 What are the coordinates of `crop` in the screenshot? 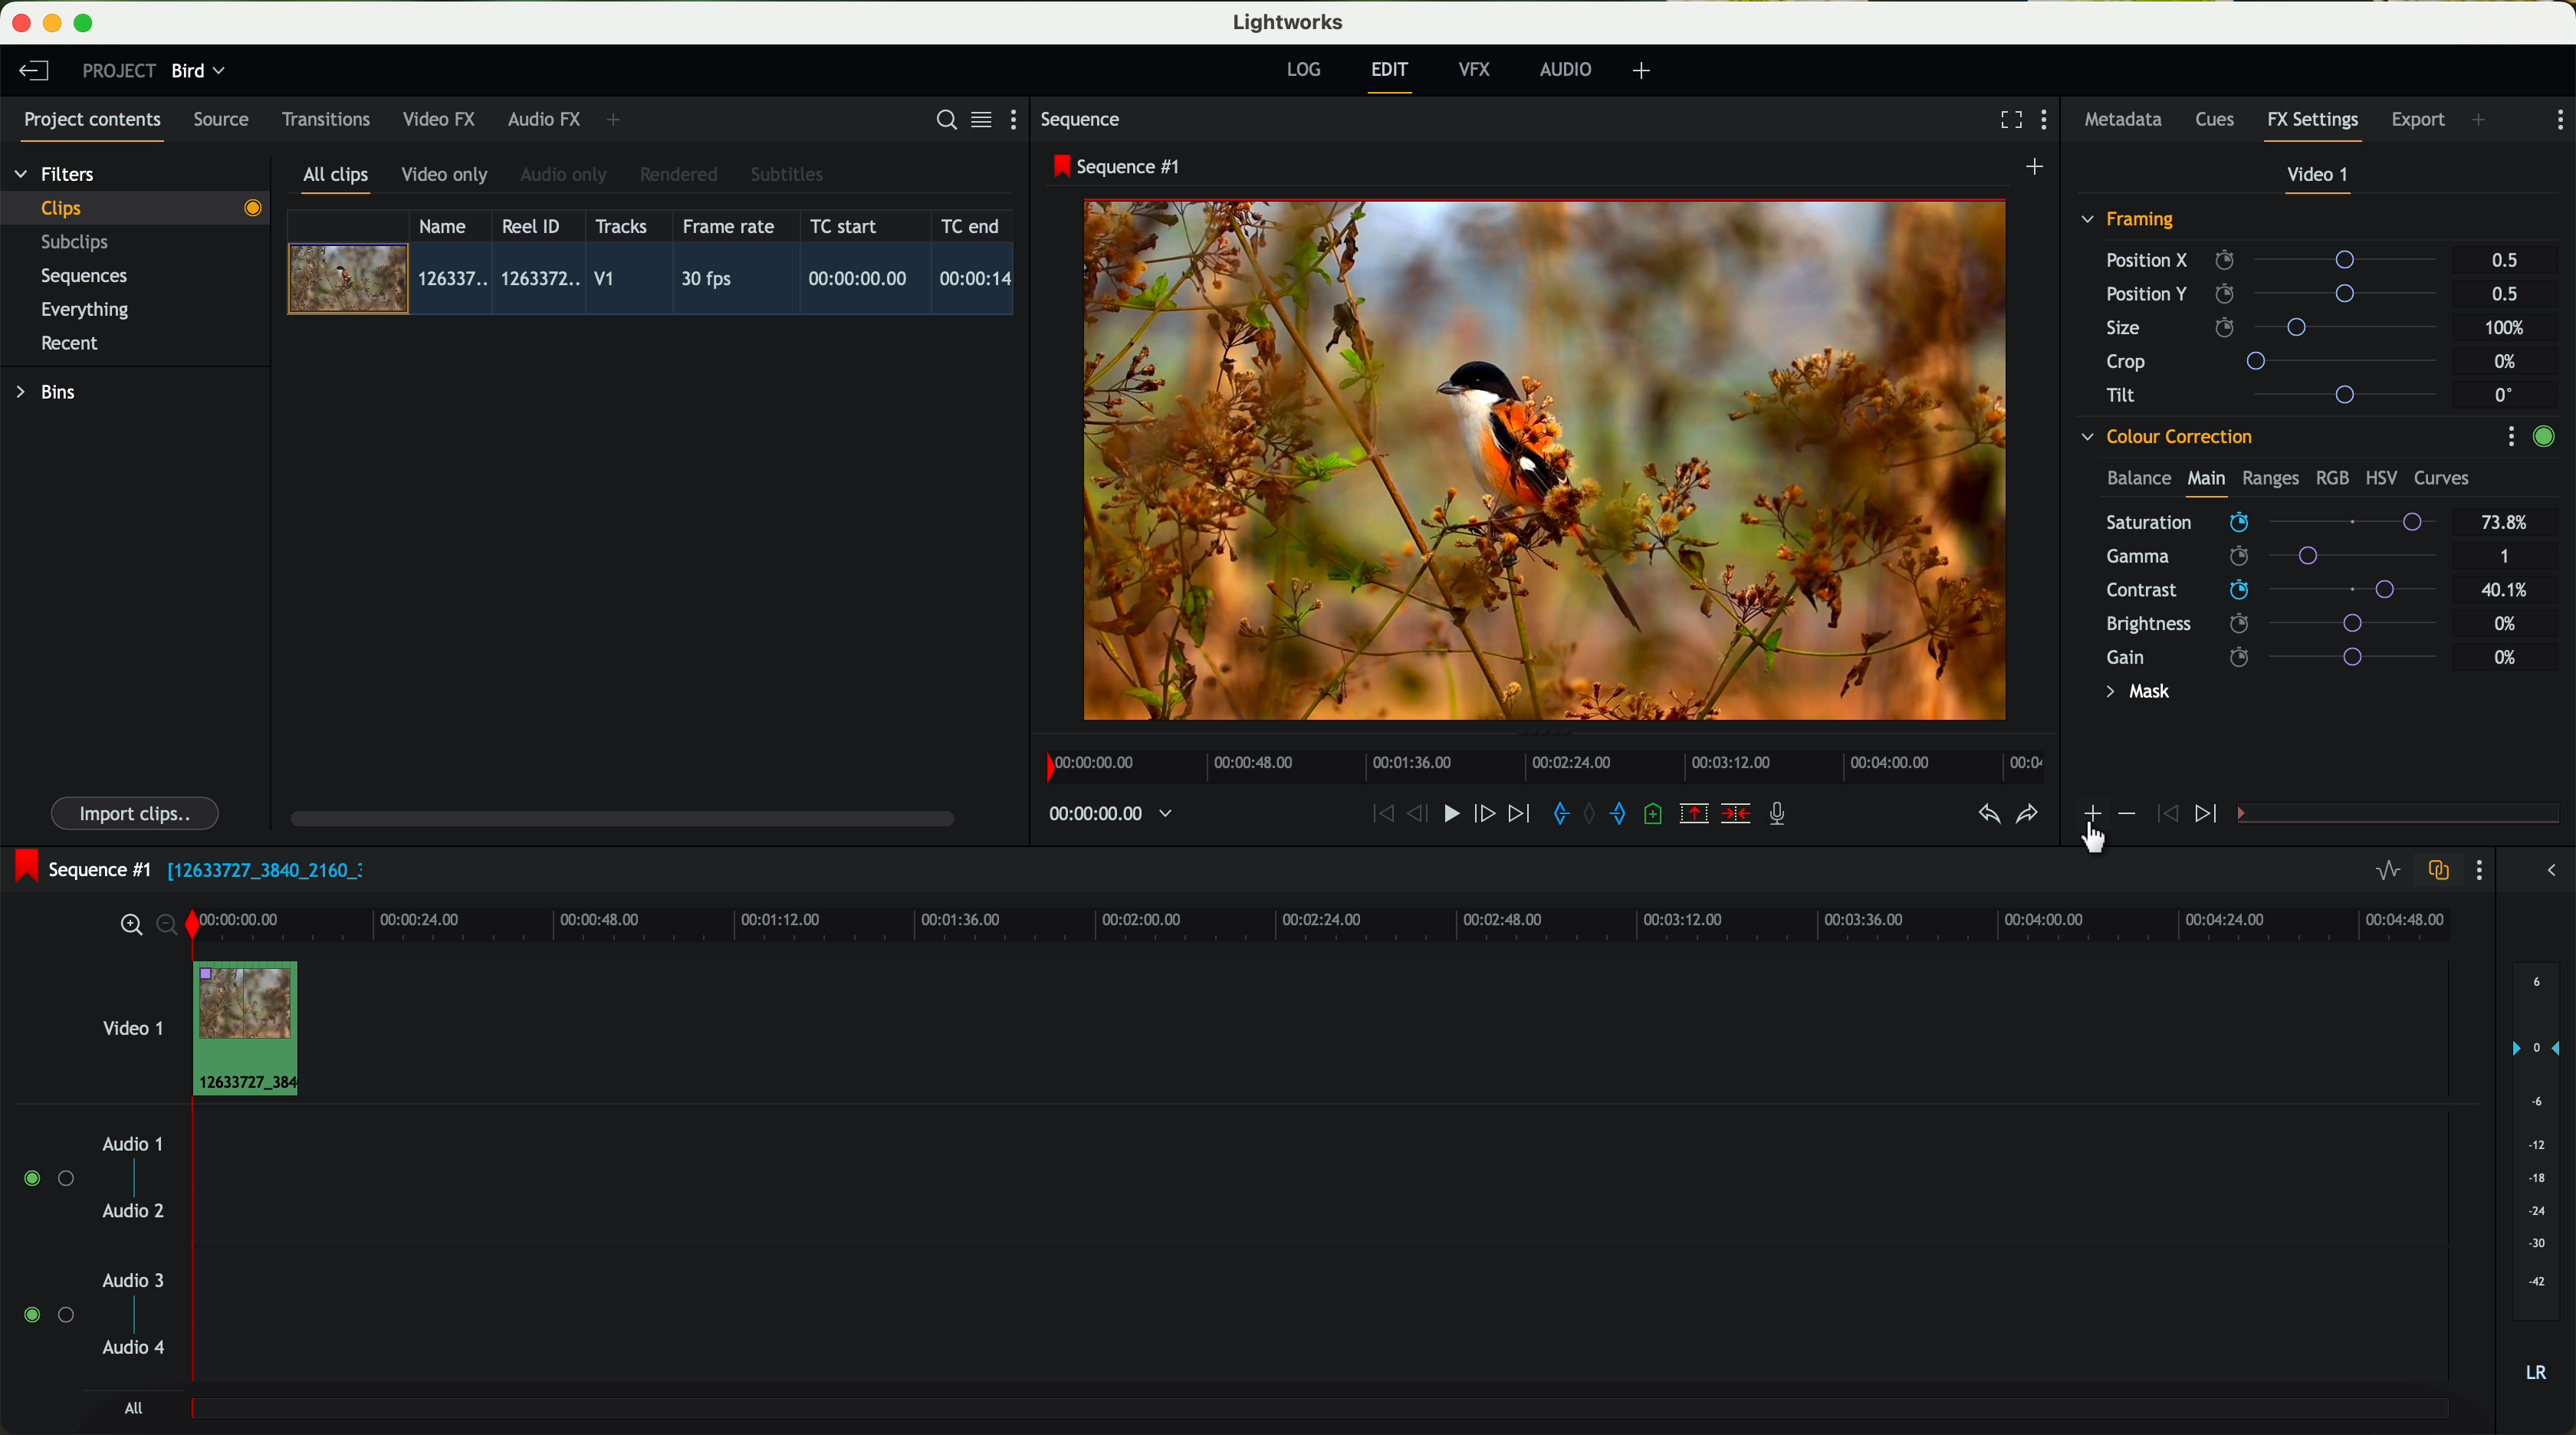 It's located at (2280, 360).